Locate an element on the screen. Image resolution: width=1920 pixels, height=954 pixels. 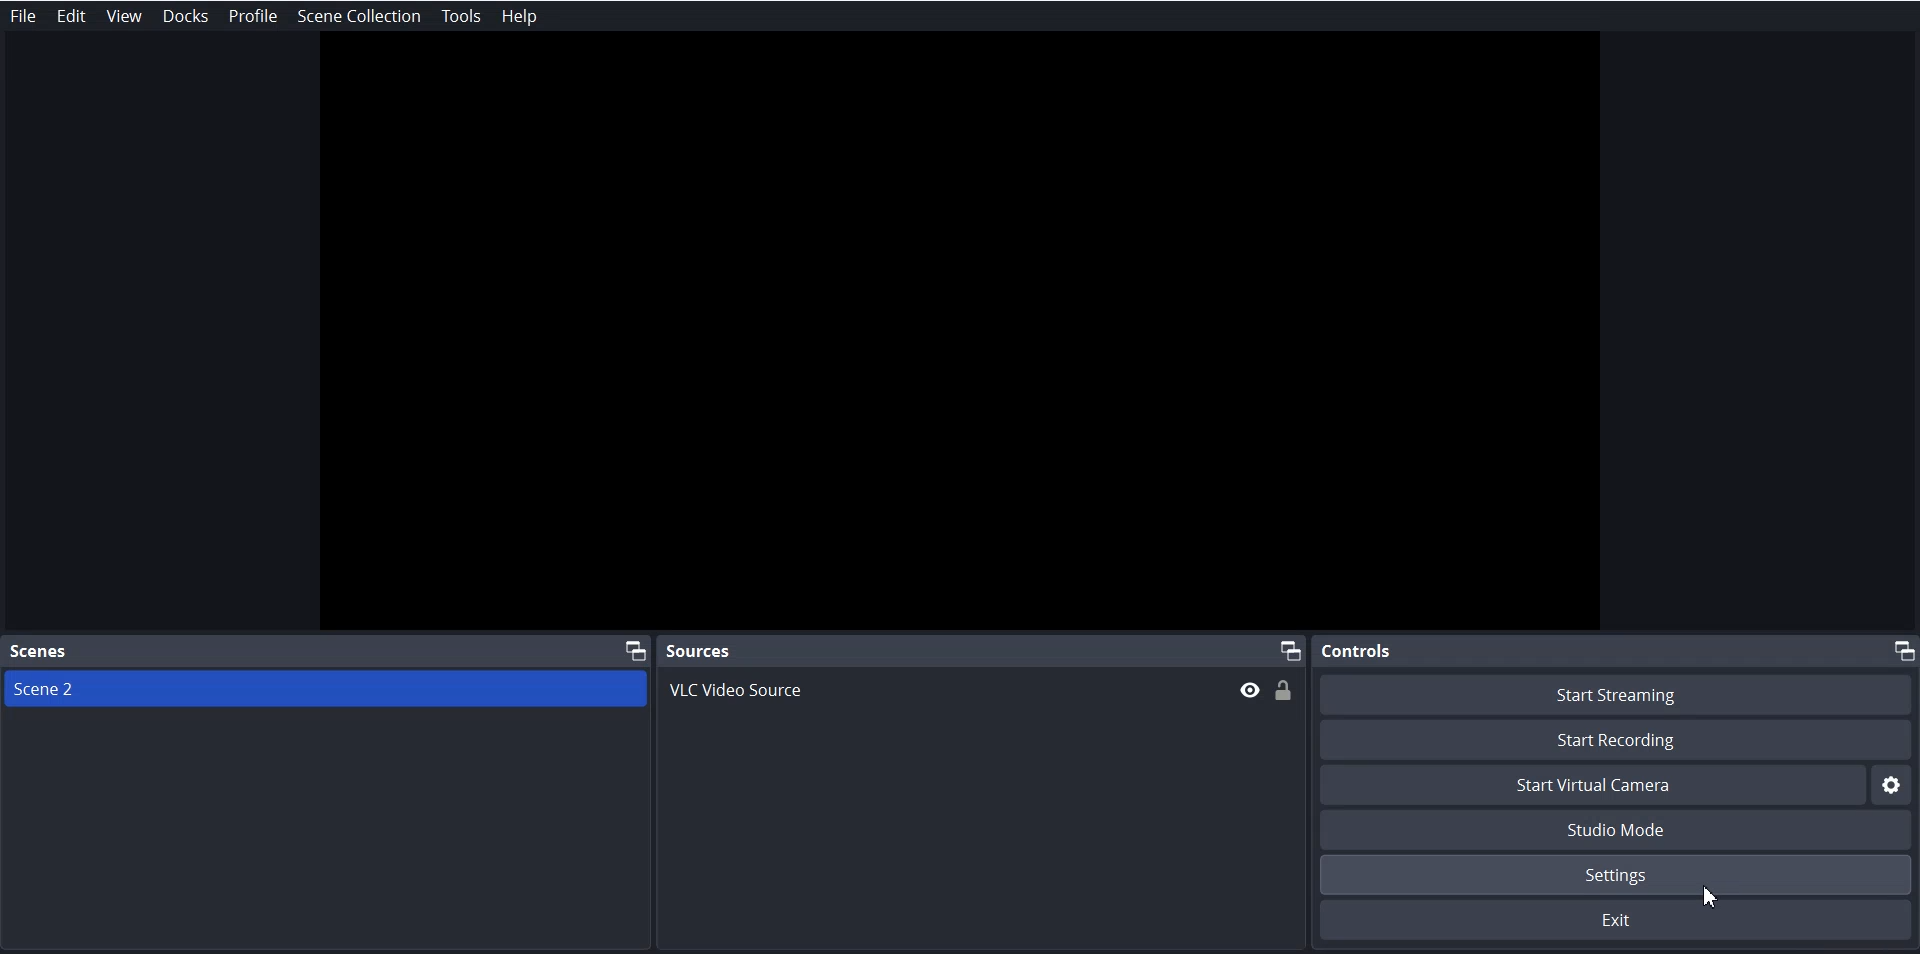
Scene Collection is located at coordinates (359, 15).